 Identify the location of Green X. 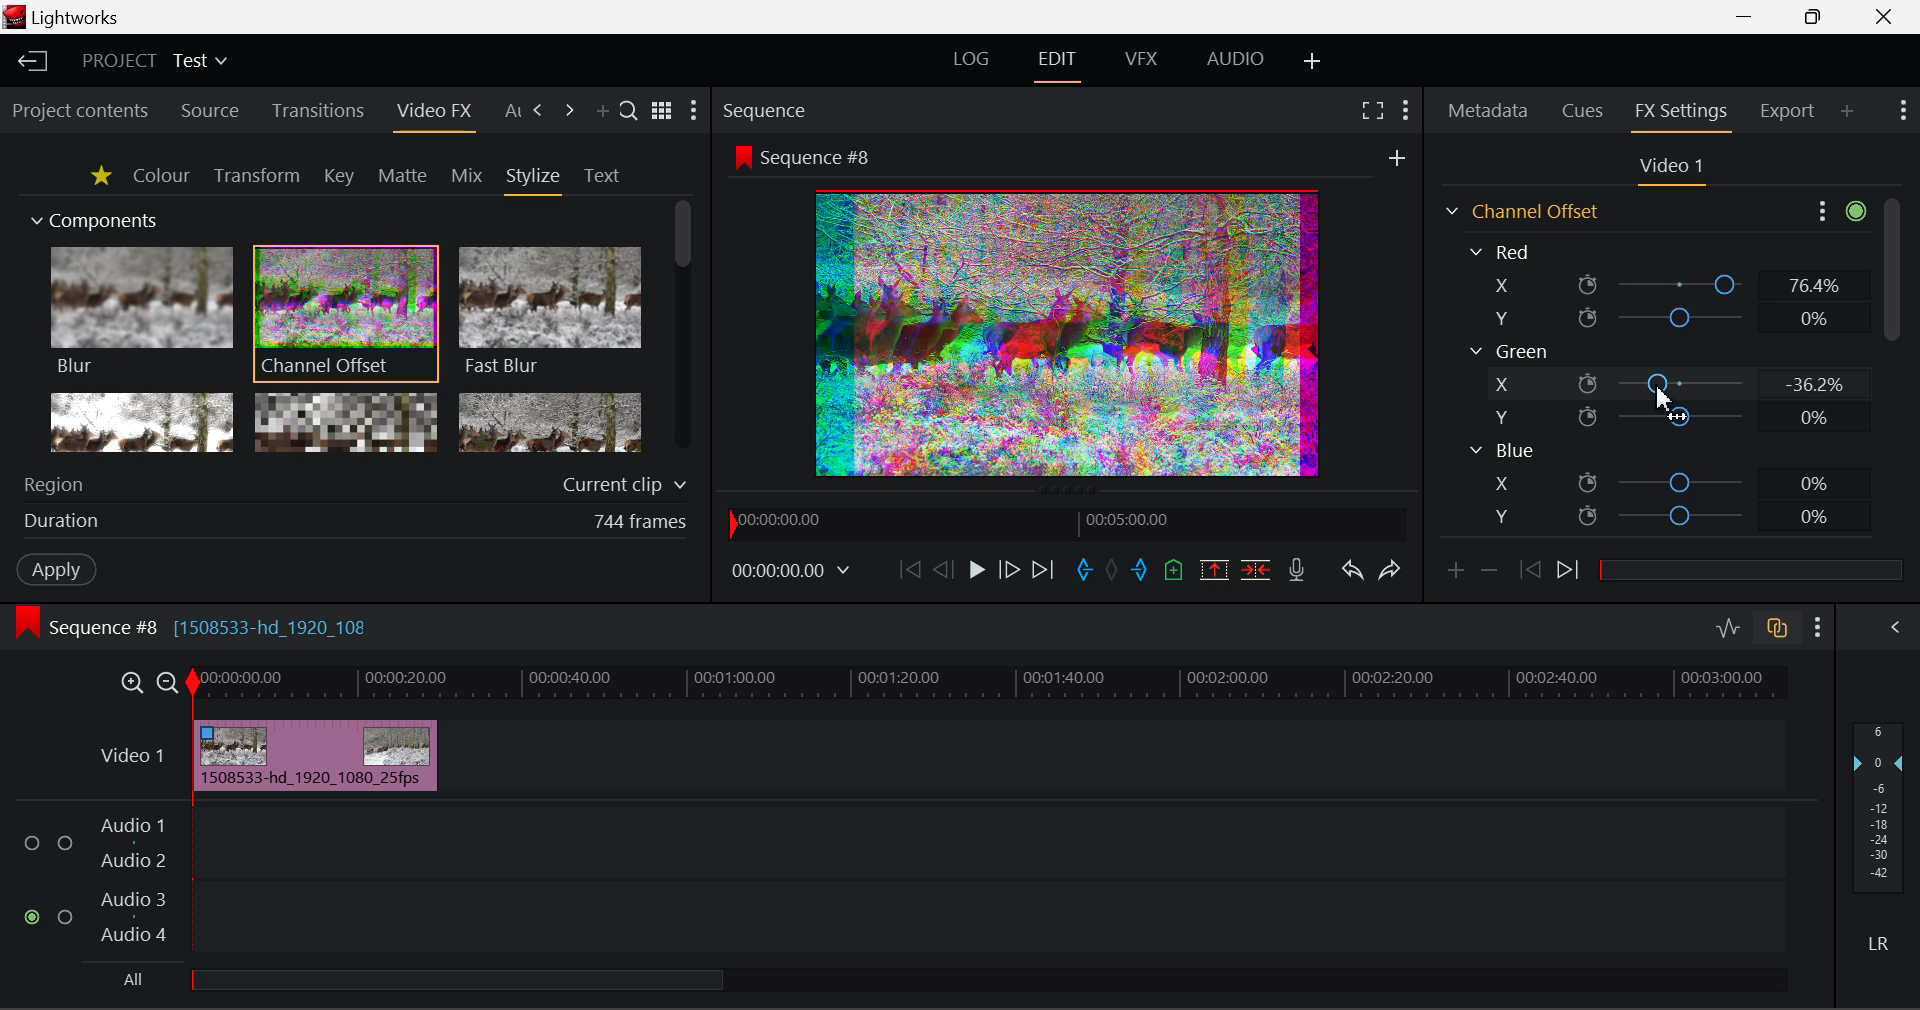
(1663, 382).